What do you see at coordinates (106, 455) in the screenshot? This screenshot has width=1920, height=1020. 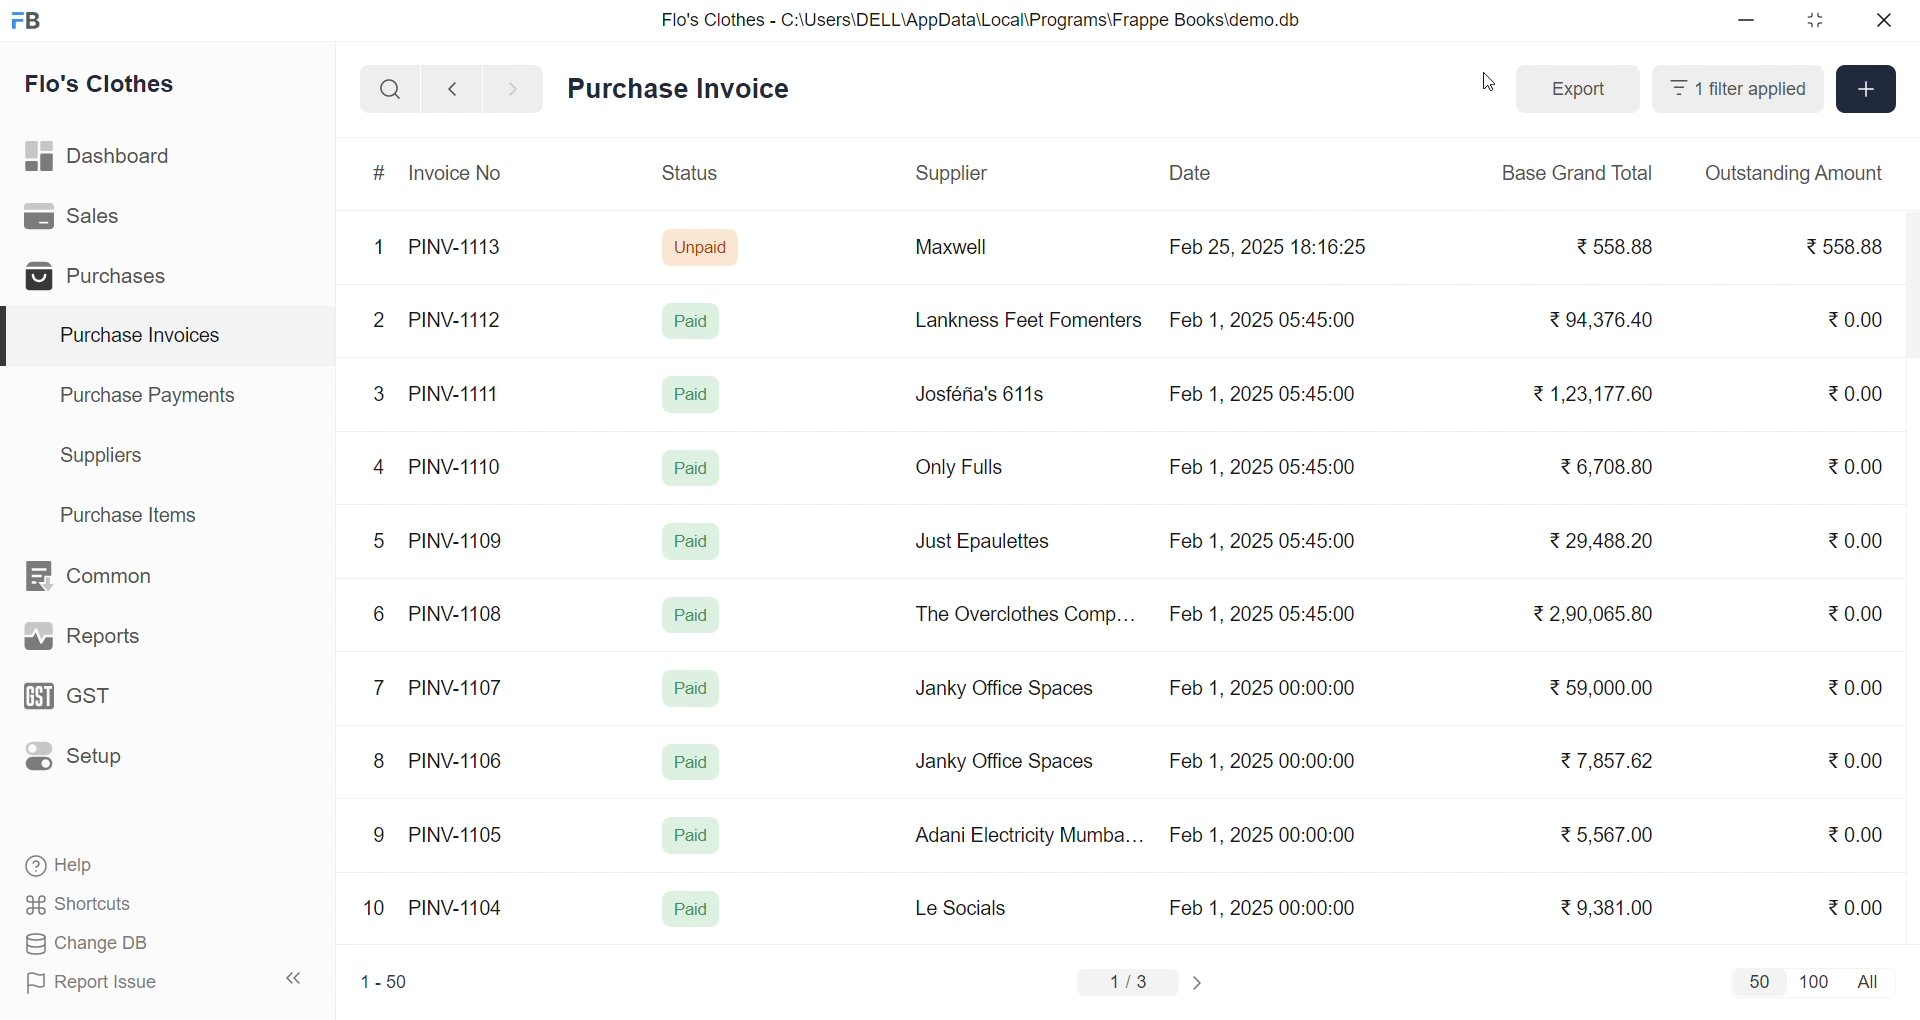 I see `Suppliers` at bounding box center [106, 455].